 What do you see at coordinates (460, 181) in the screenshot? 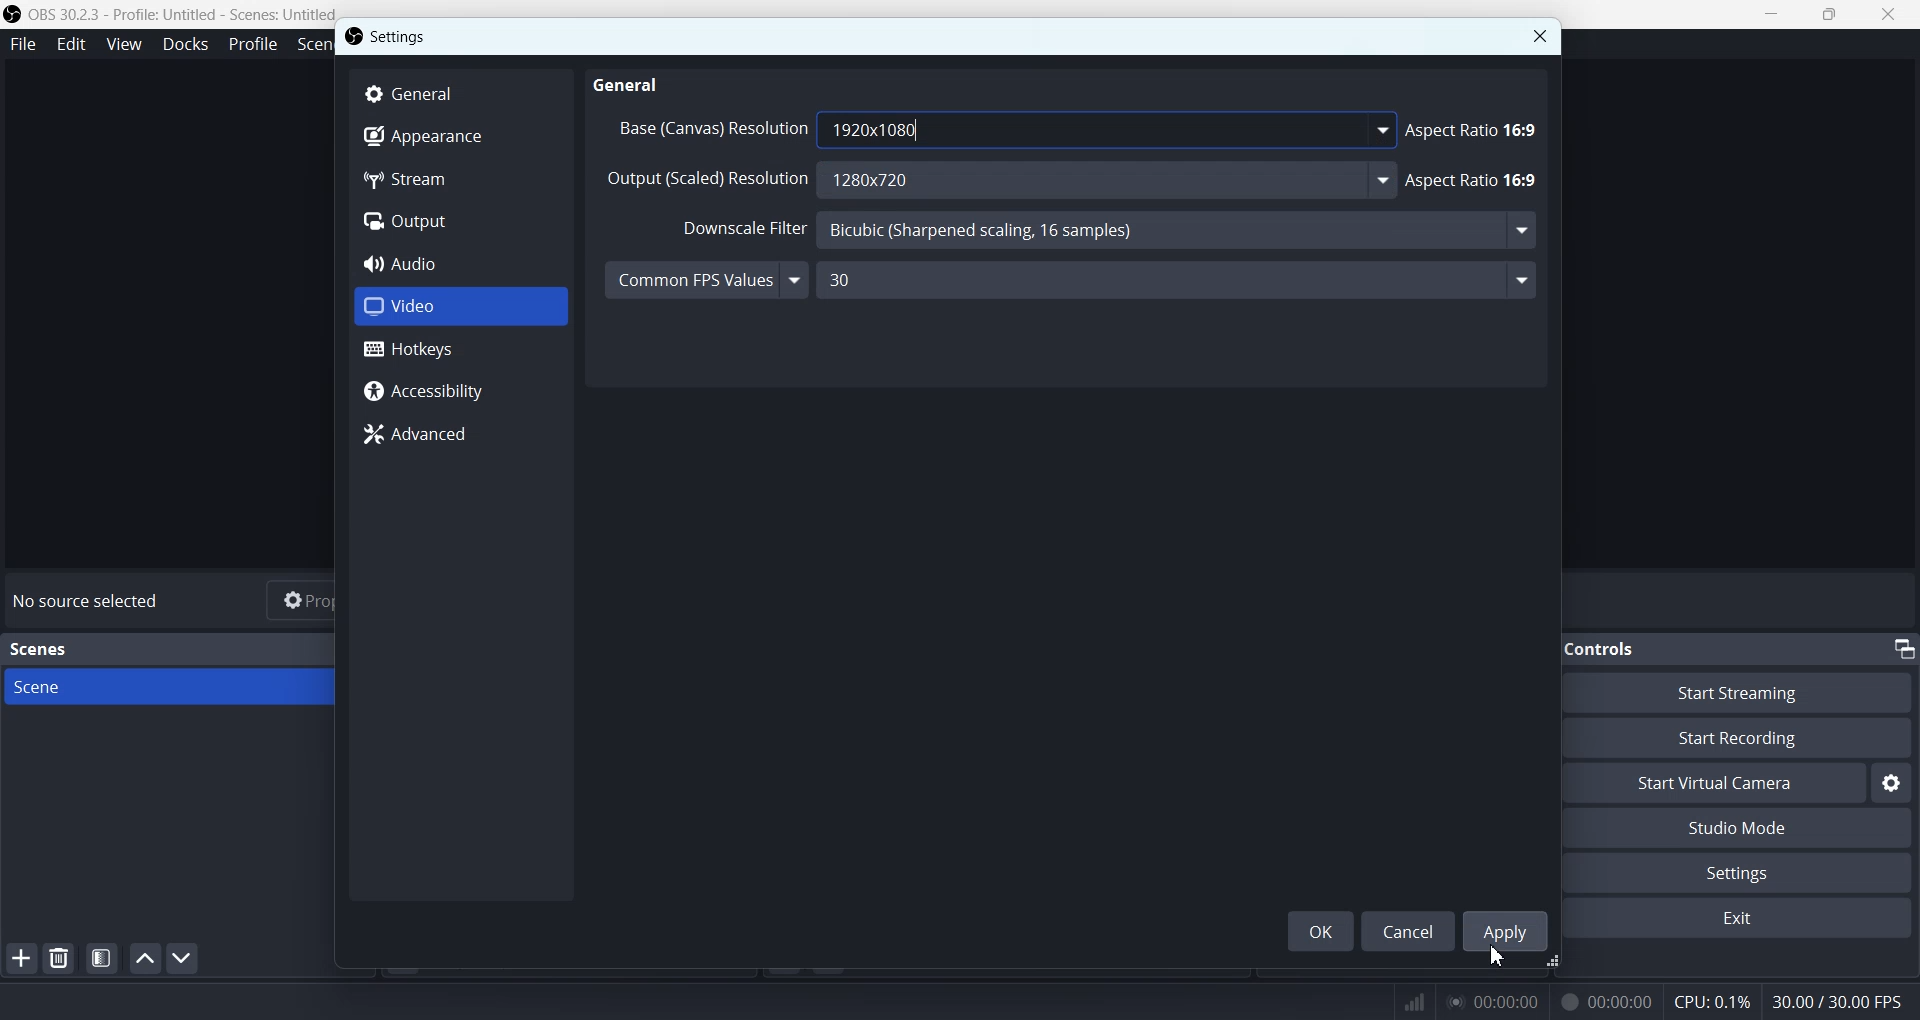
I see `Stream` at bounding box center [460, 181].